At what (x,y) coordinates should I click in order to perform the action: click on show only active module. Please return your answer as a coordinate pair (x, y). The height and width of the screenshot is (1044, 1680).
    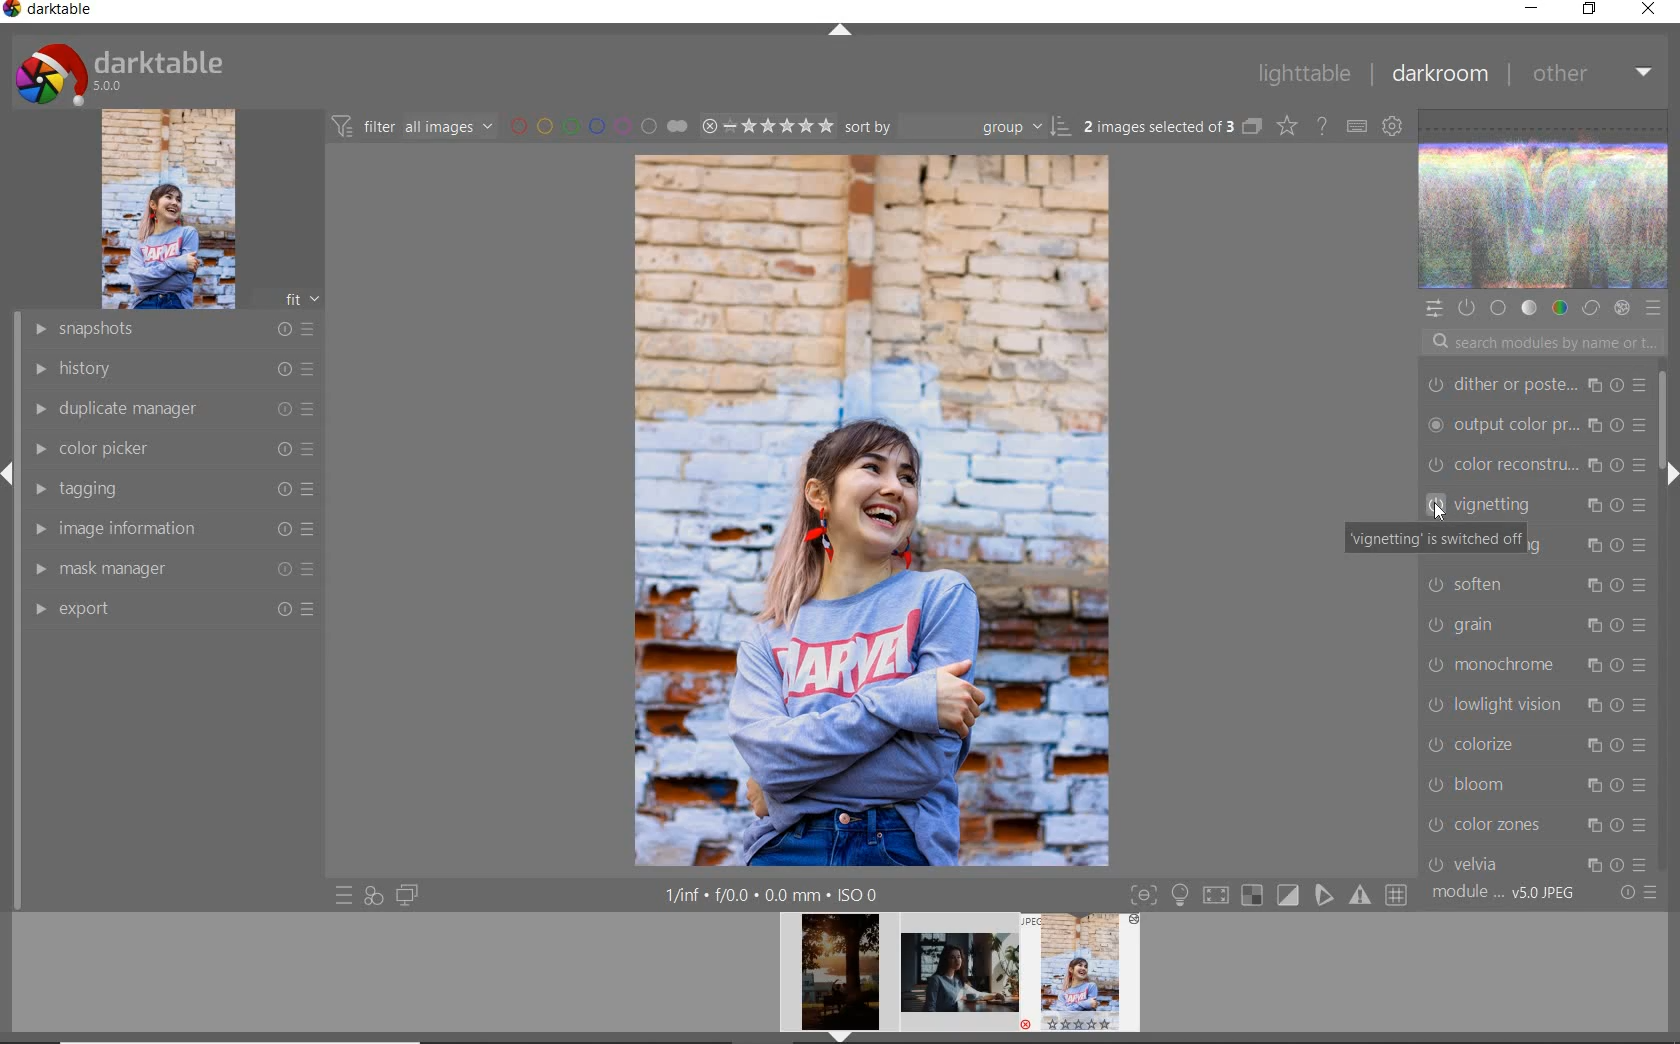
    Looking at the image, I should click on (1465, 308).